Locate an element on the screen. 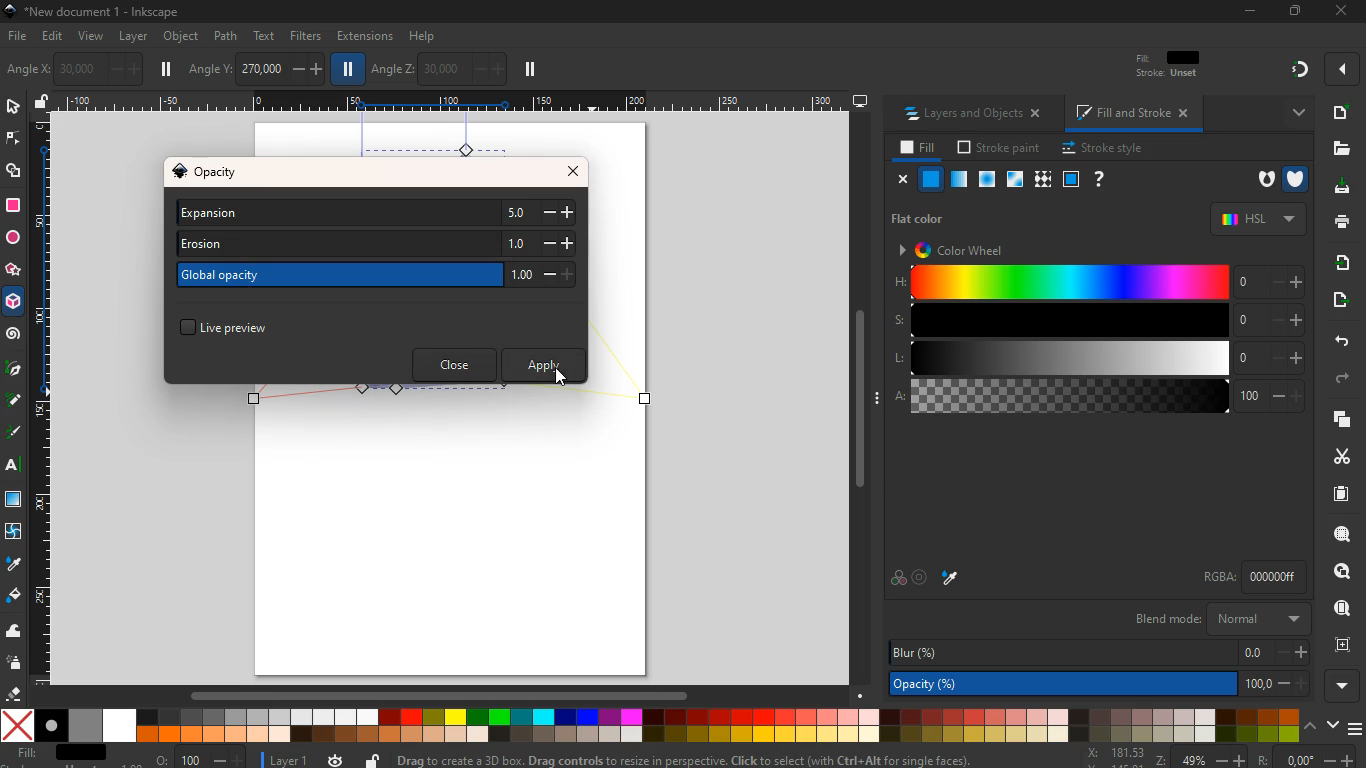  time is located at coordinates (334, 760).